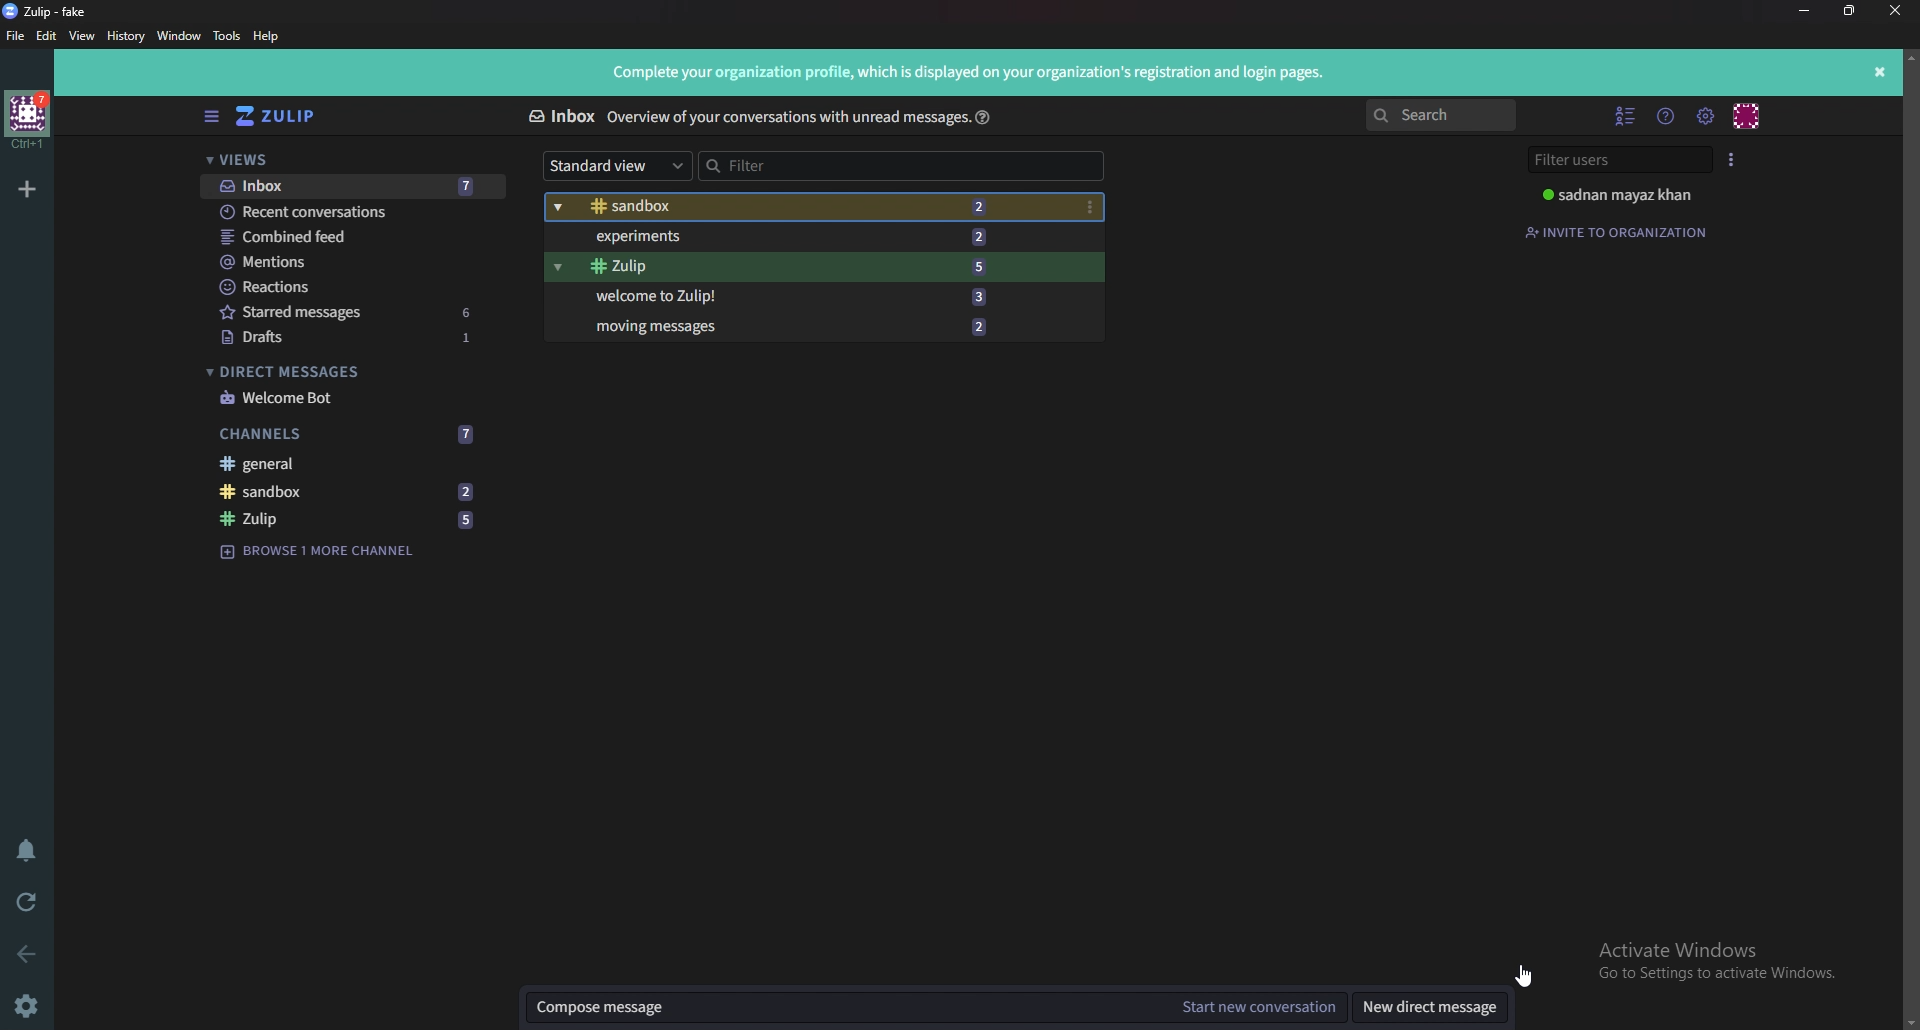  What do you see at coordinates (210, 115) in the screenshot?
I see `Hide side bar` at bounding box center [210, 115].